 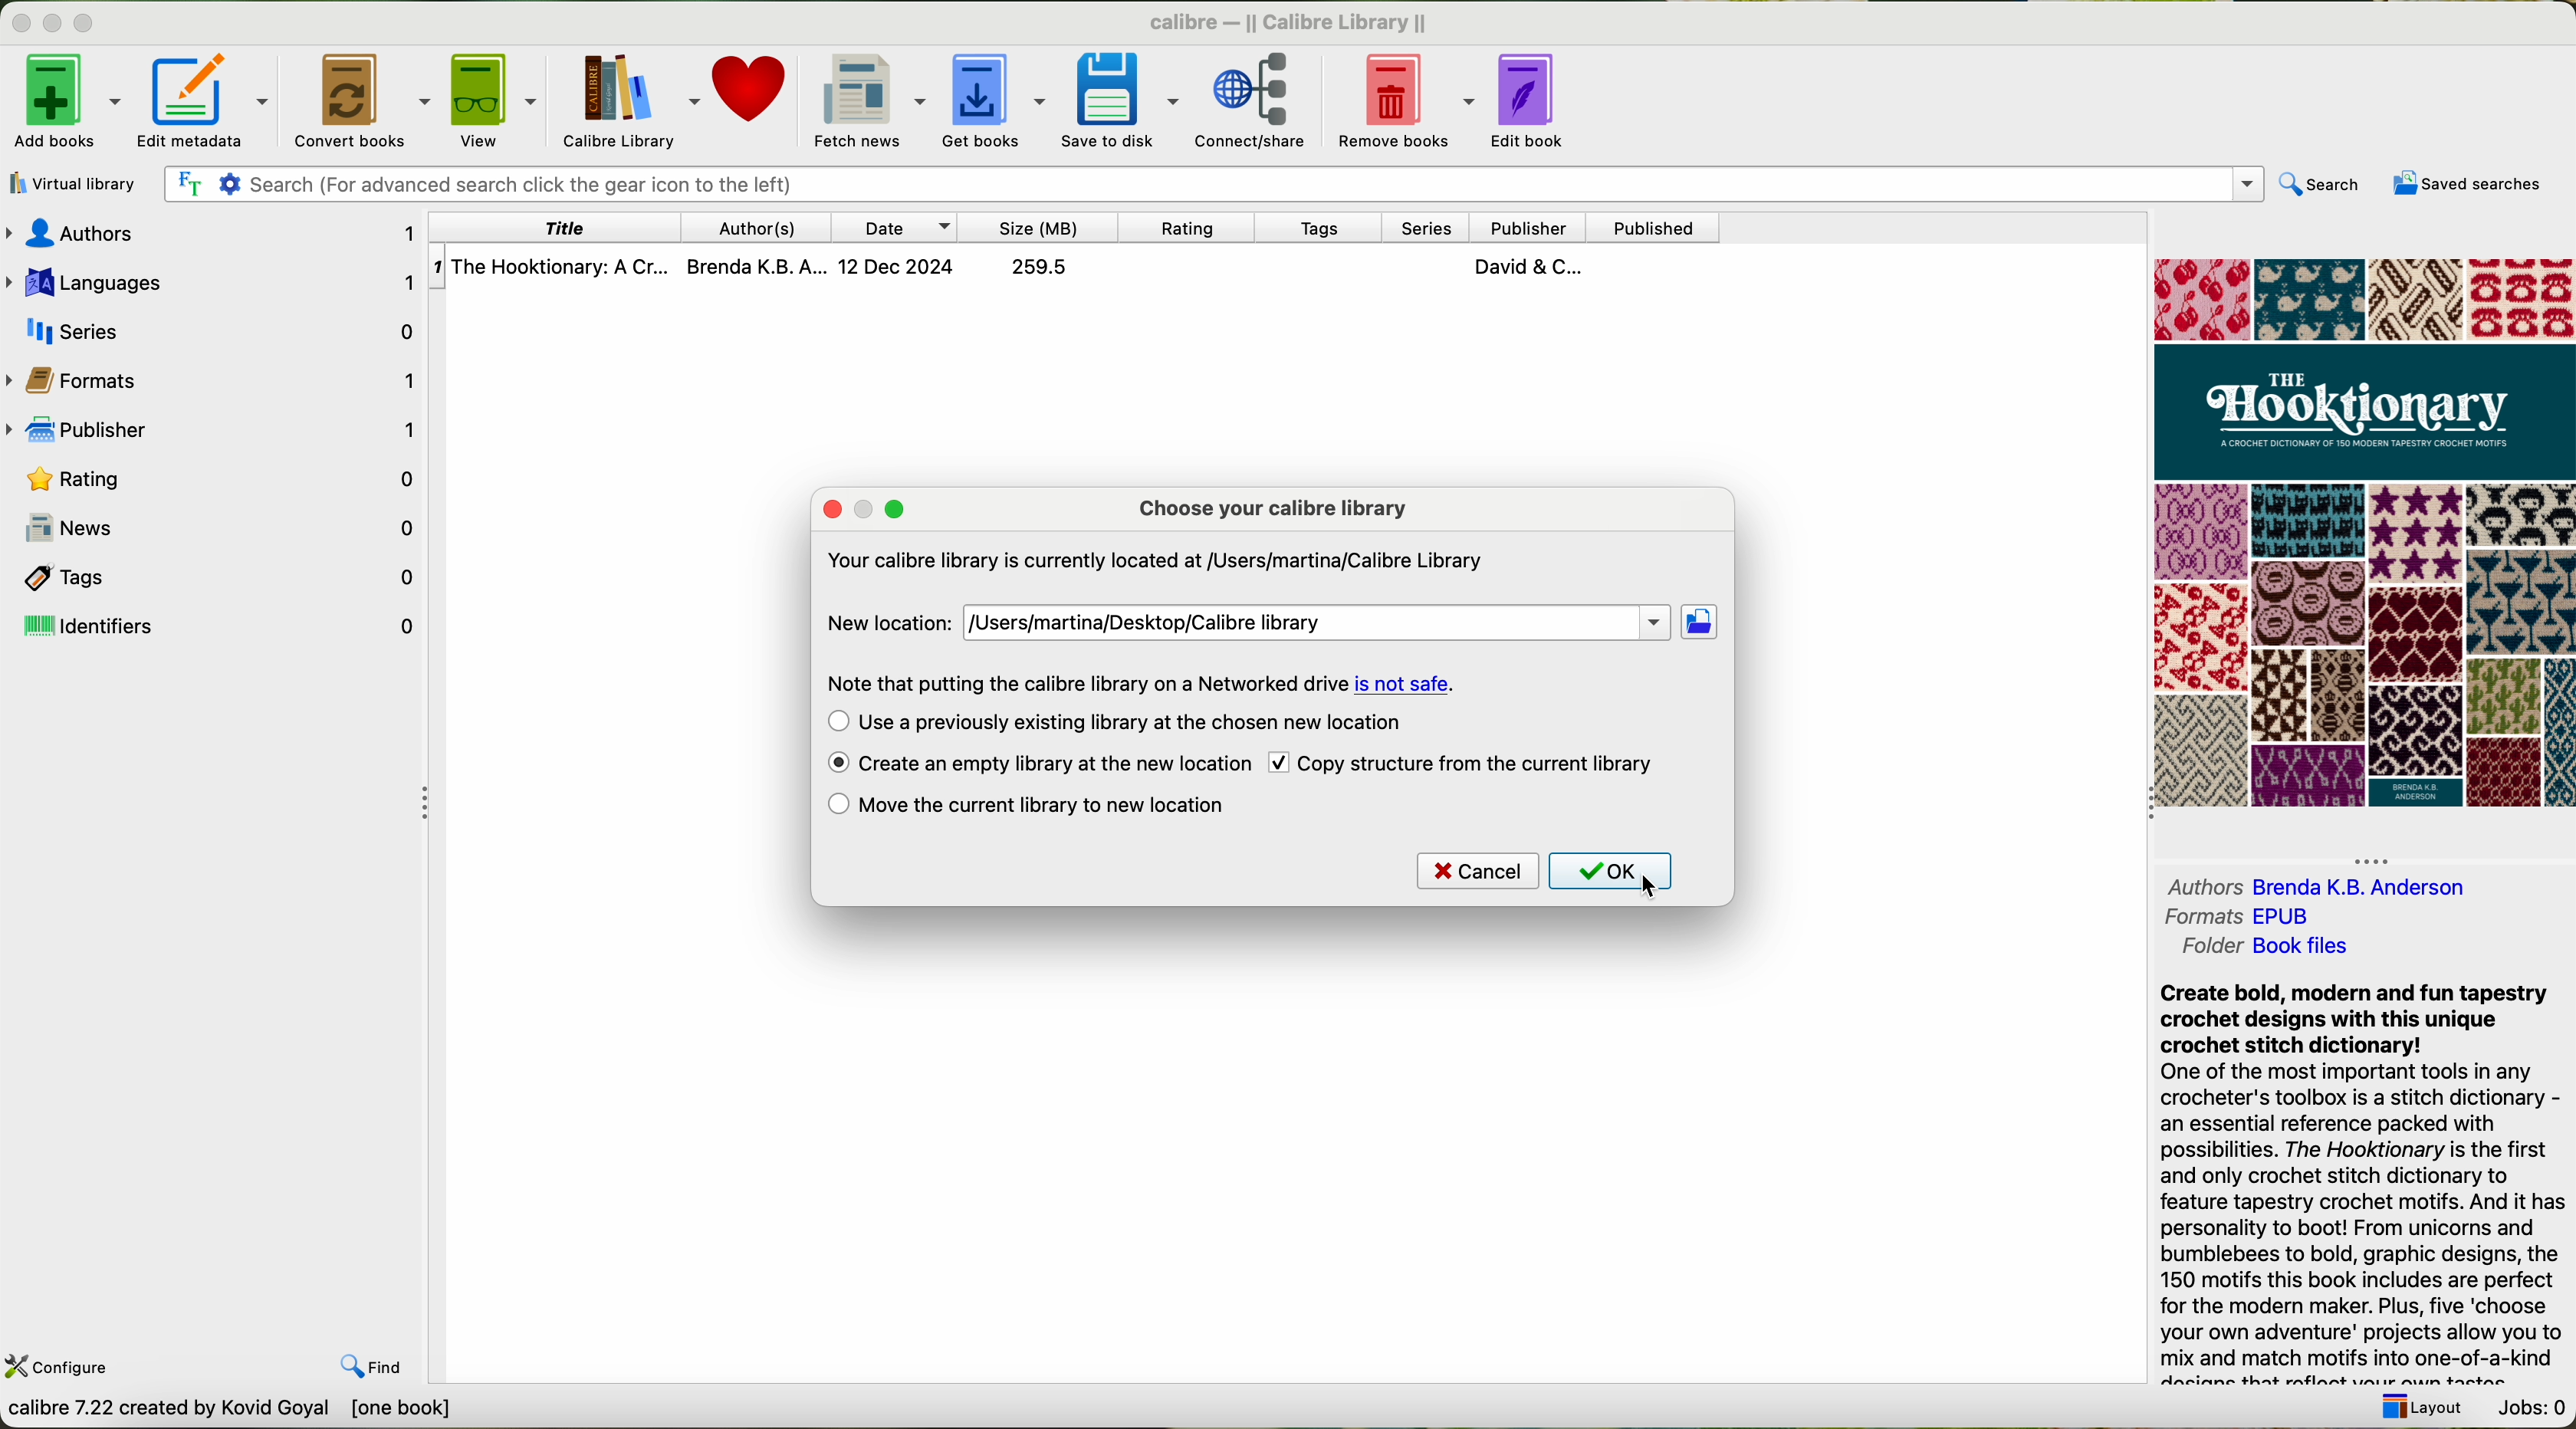 I want to click on checkbox, so click(x=1279, y=760).